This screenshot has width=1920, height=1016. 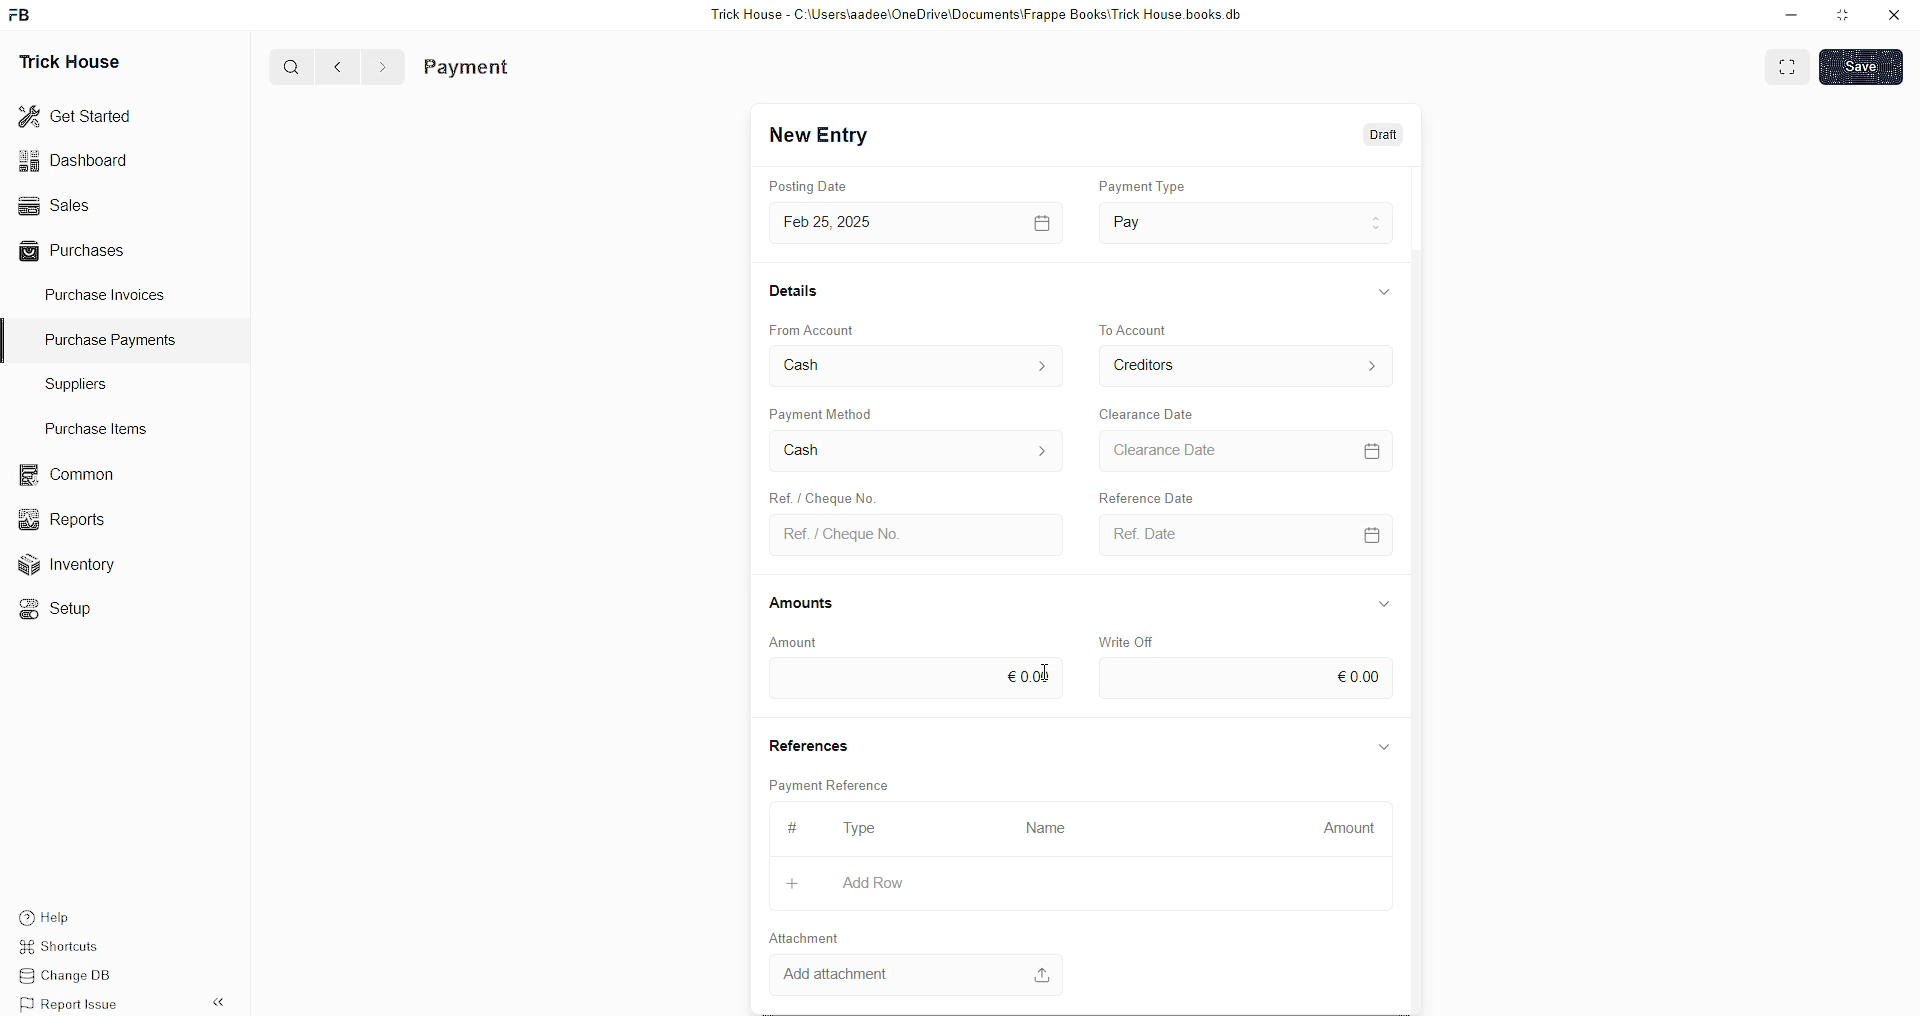 I want to click on minimise window, so click(x=1841, y=17).